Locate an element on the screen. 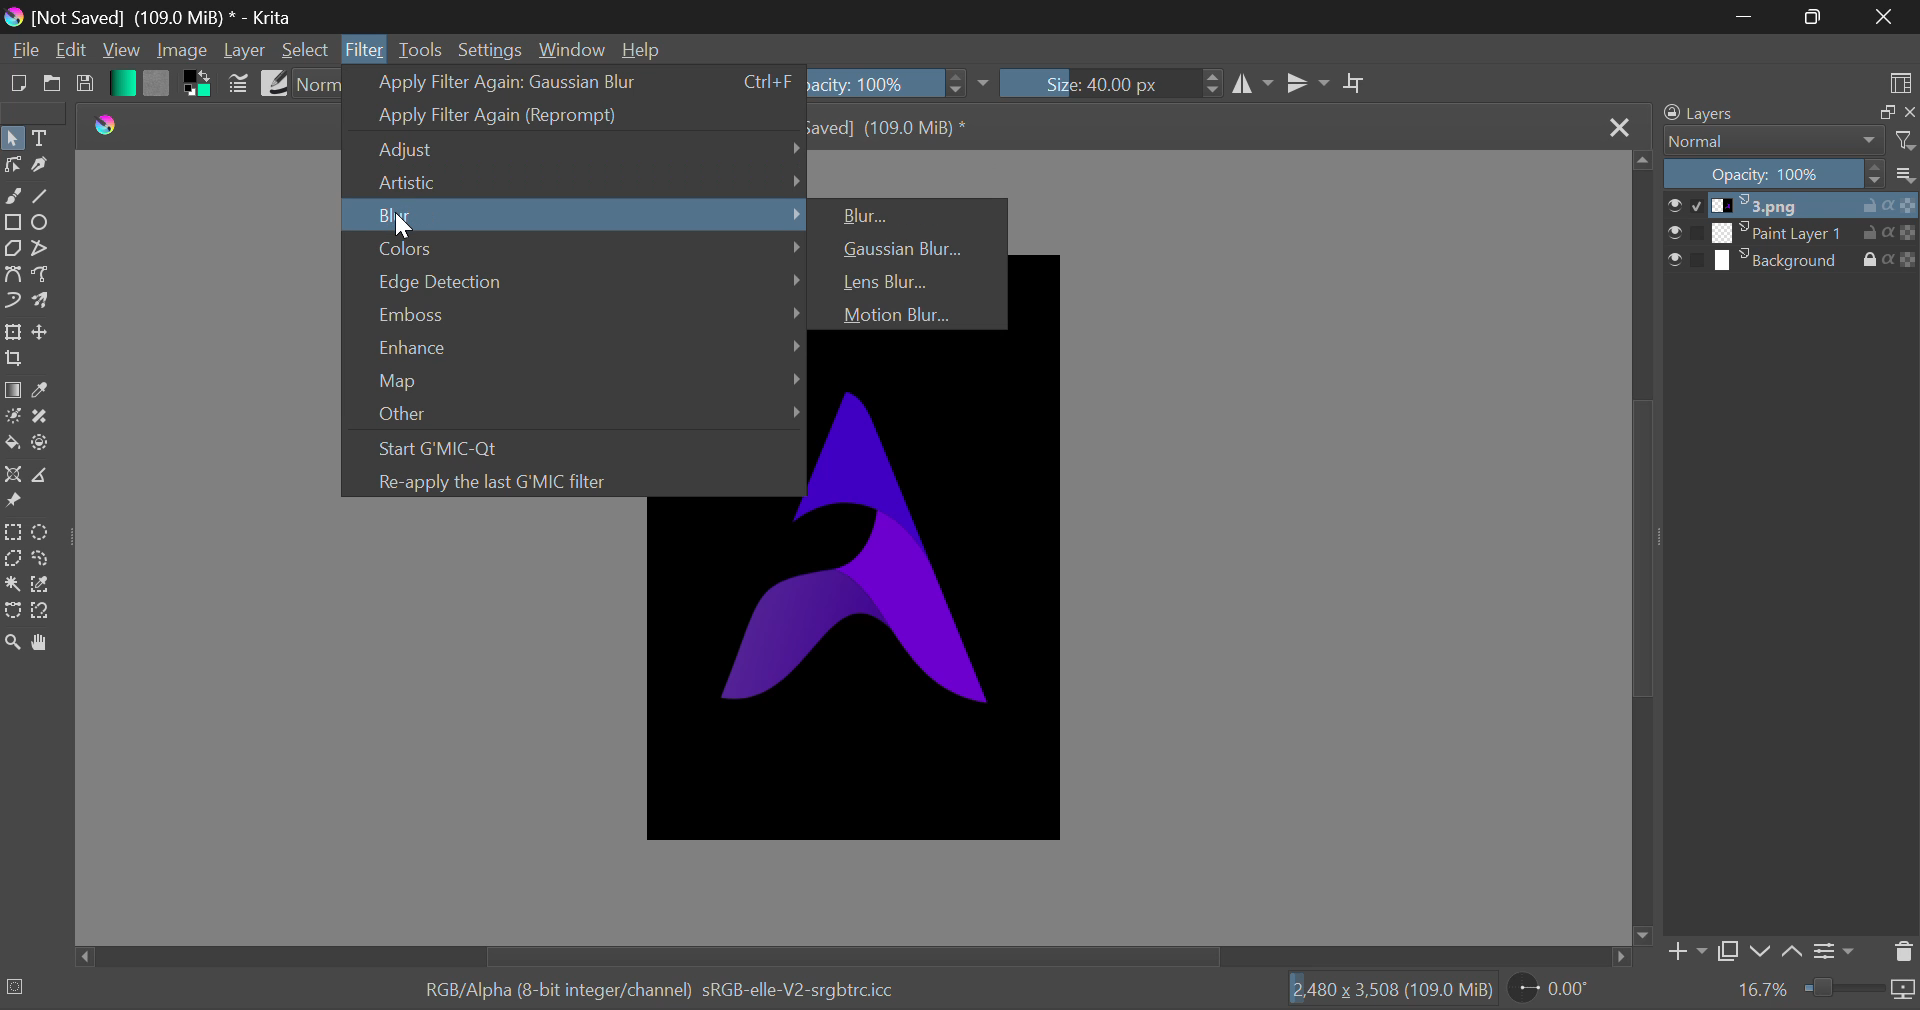 The height and width of the screenshot is (1010, 1920). increase or decrease opacity is located at coordinates (958, 84).